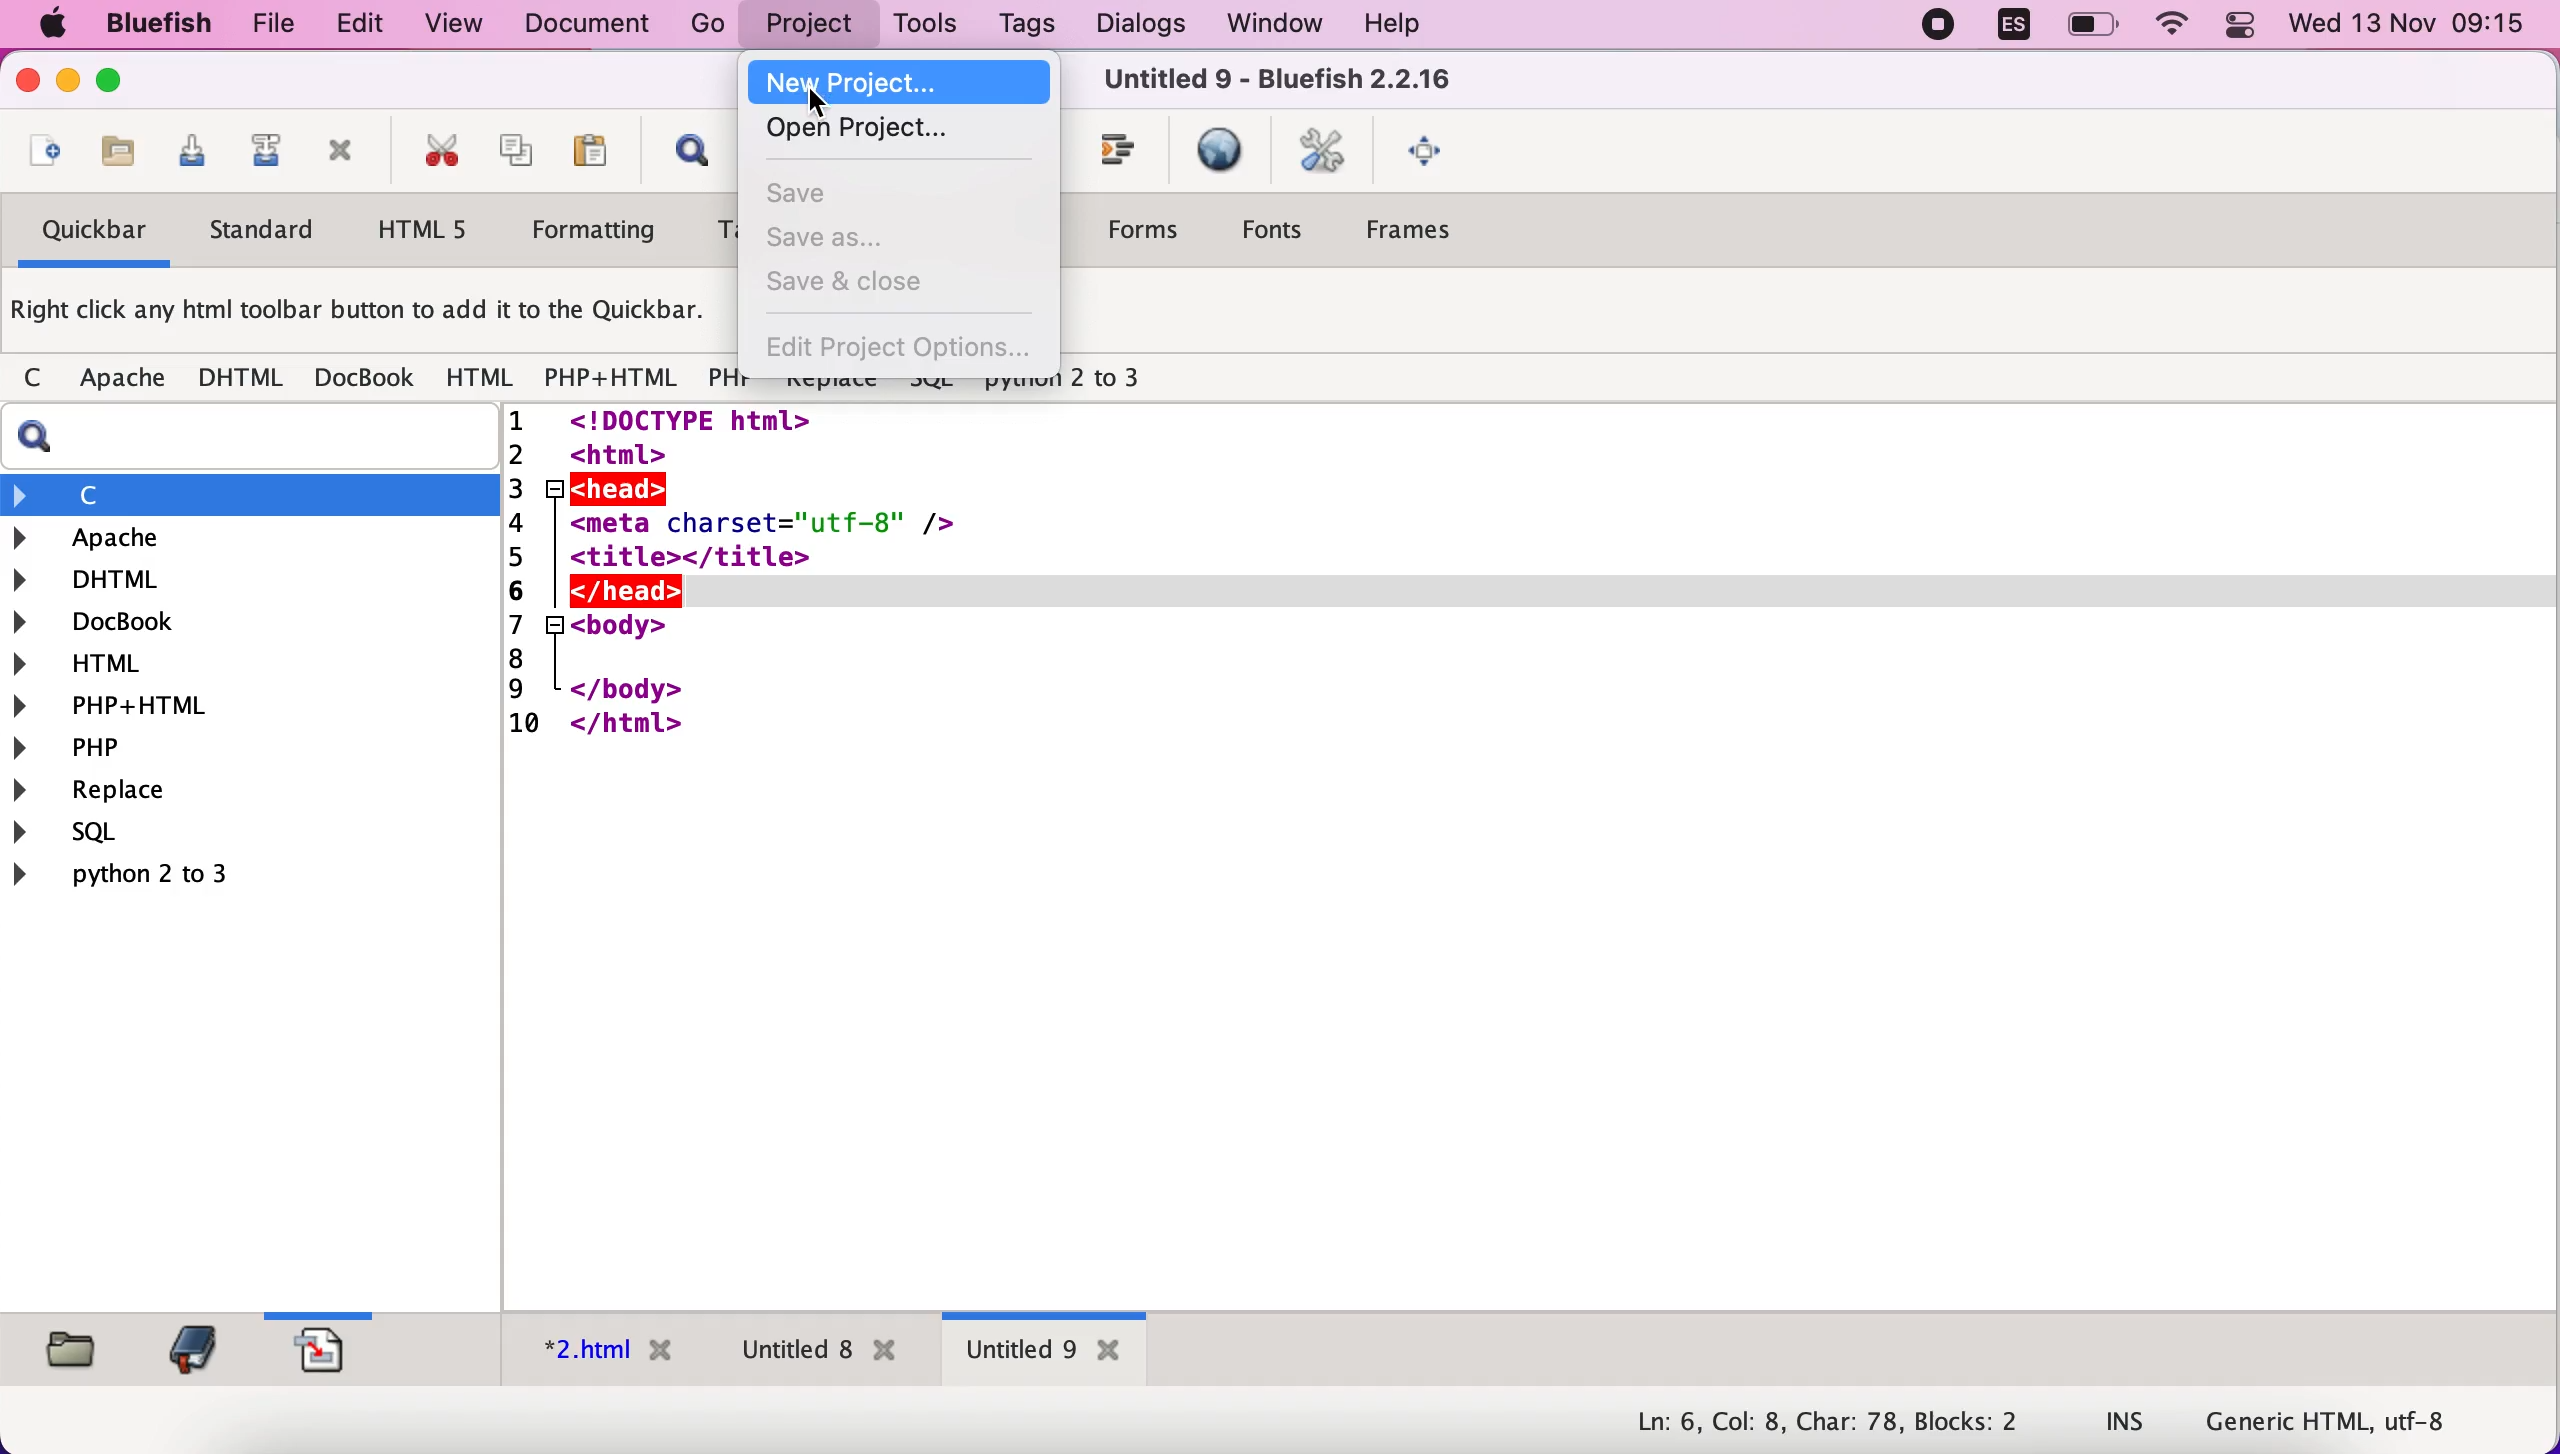 The height and width of the screenshot is (1454, 2560). Describe the element at coordinates (597, 234) in the screenshot. I see `formatting` at that location.